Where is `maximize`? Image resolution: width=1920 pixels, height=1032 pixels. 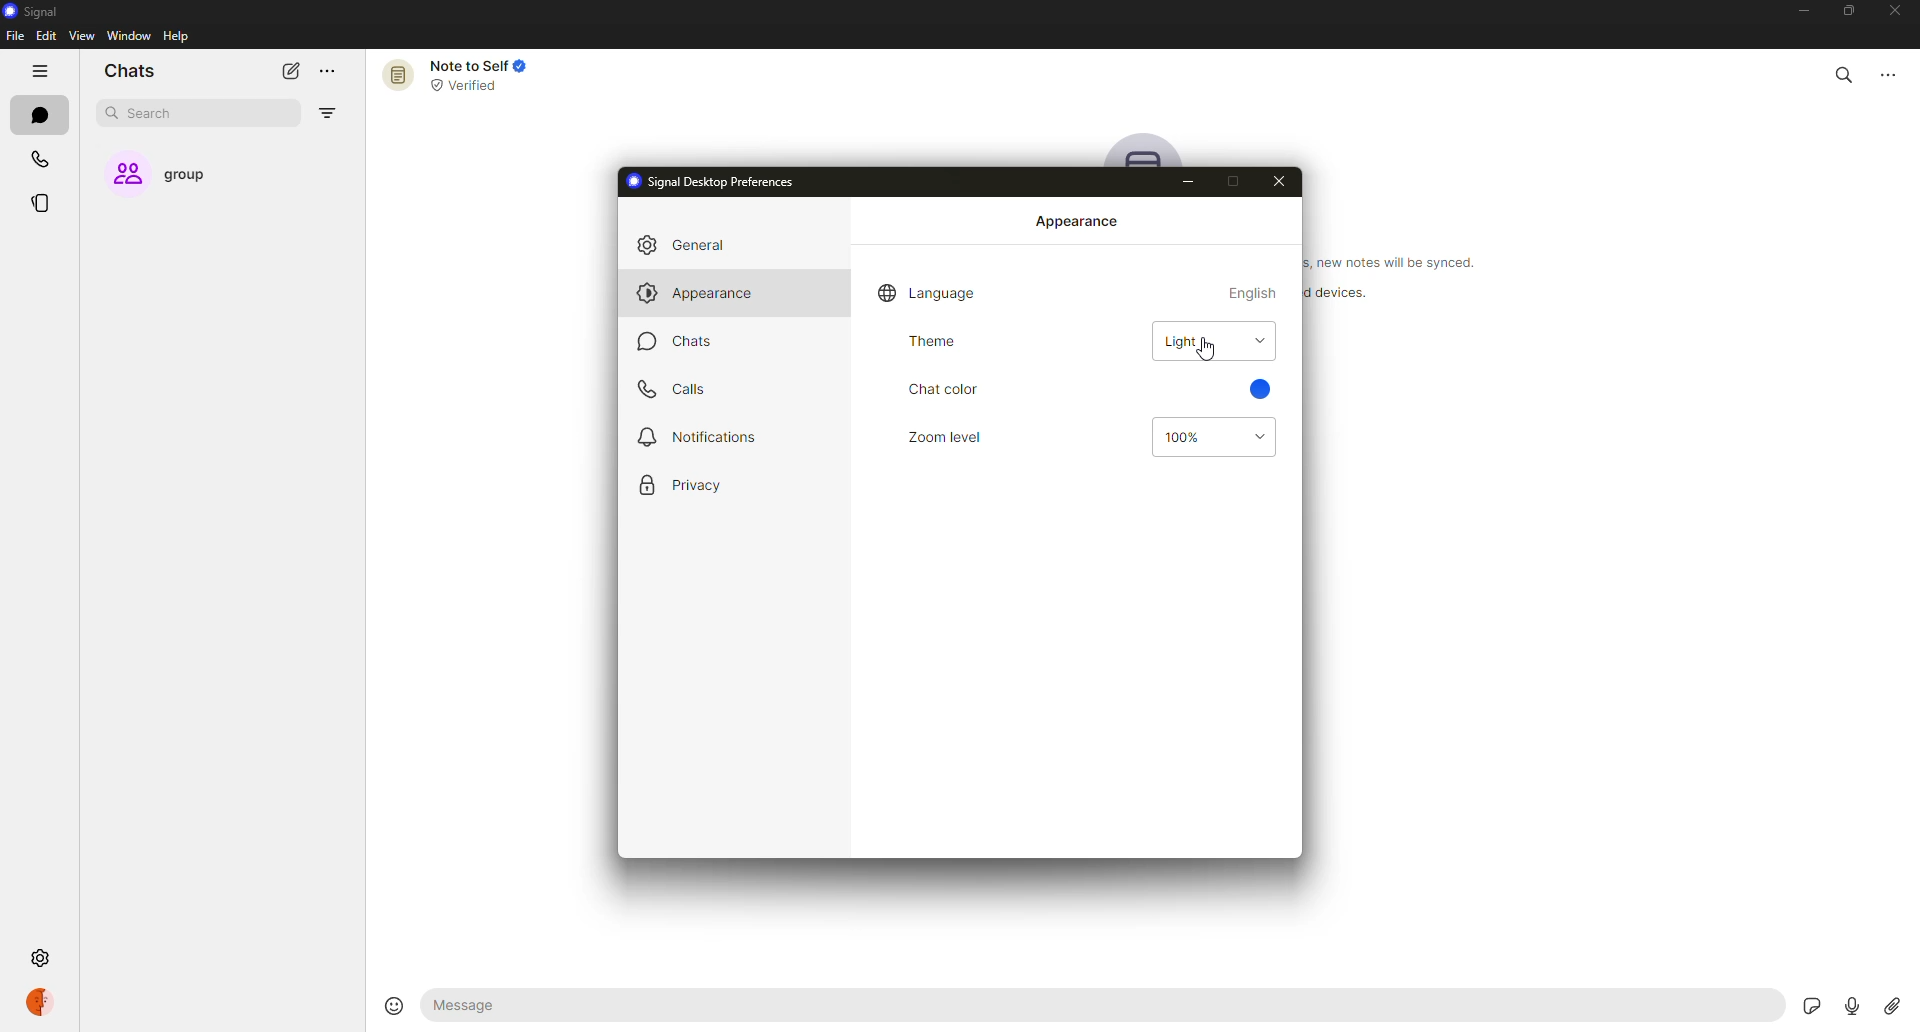 maximize is located at coordinates (1844, 11).